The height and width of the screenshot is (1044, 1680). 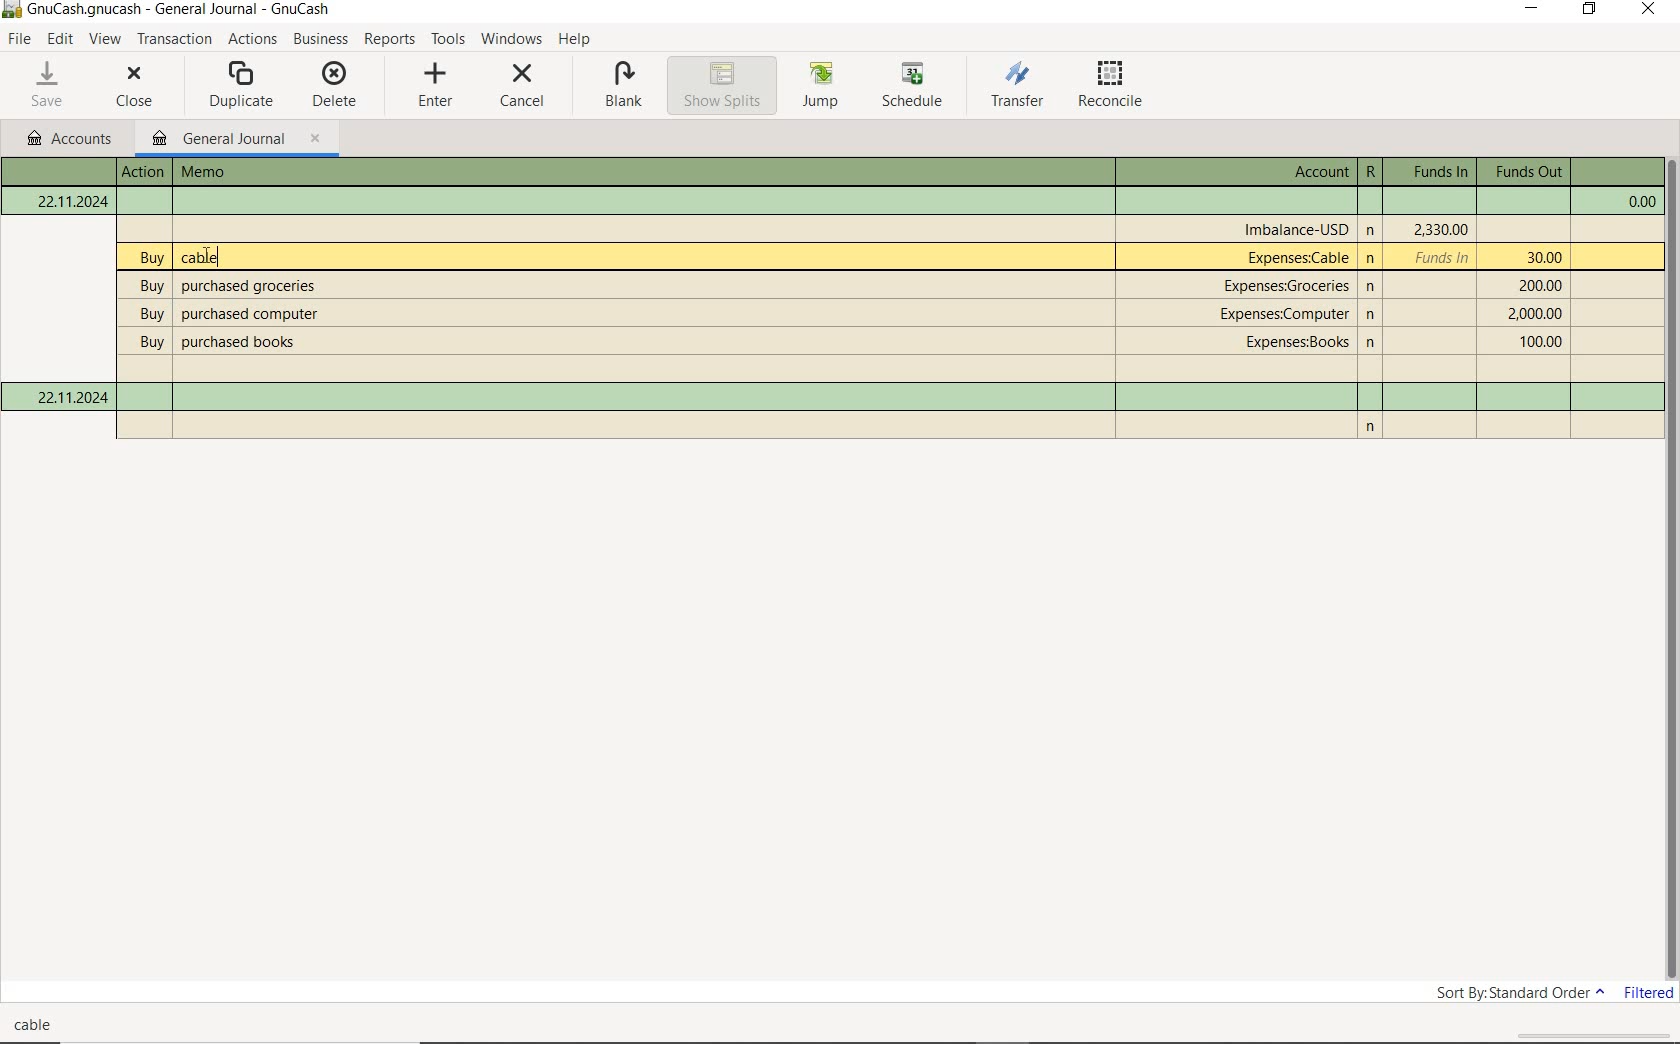 I want to click on Text, so click(x=844, y=286).